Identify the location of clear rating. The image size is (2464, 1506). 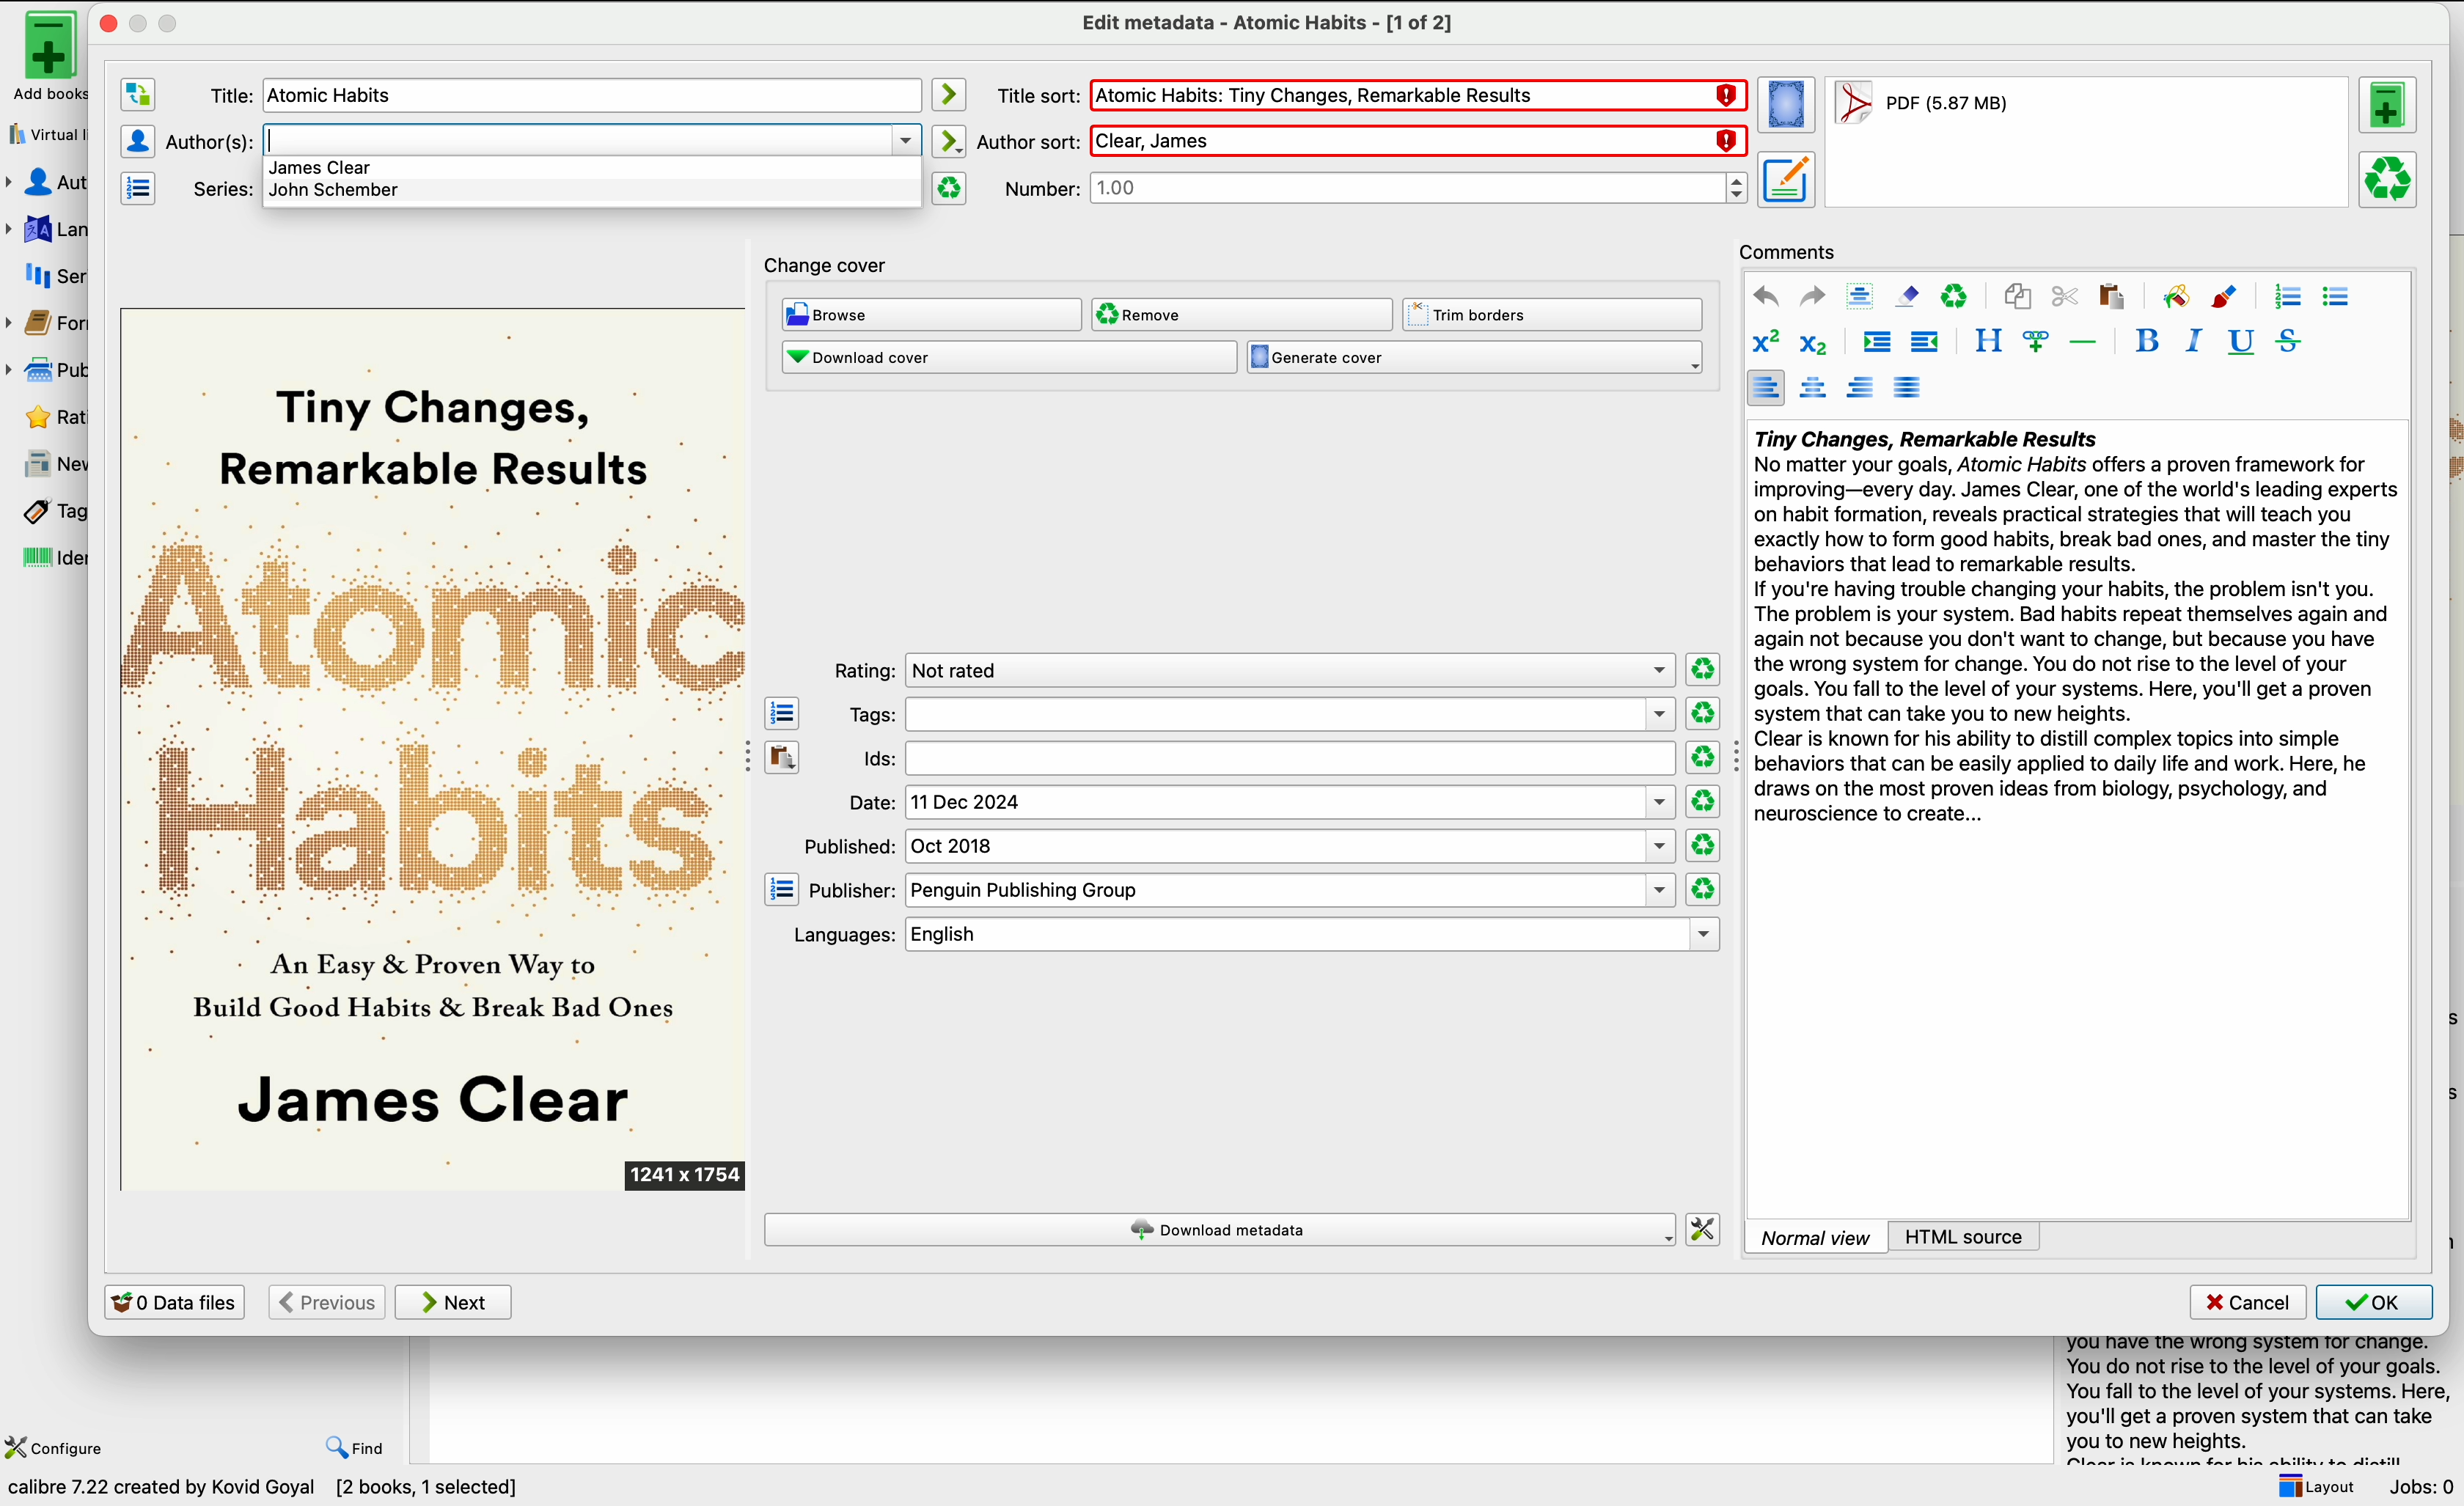
(1705, 802).